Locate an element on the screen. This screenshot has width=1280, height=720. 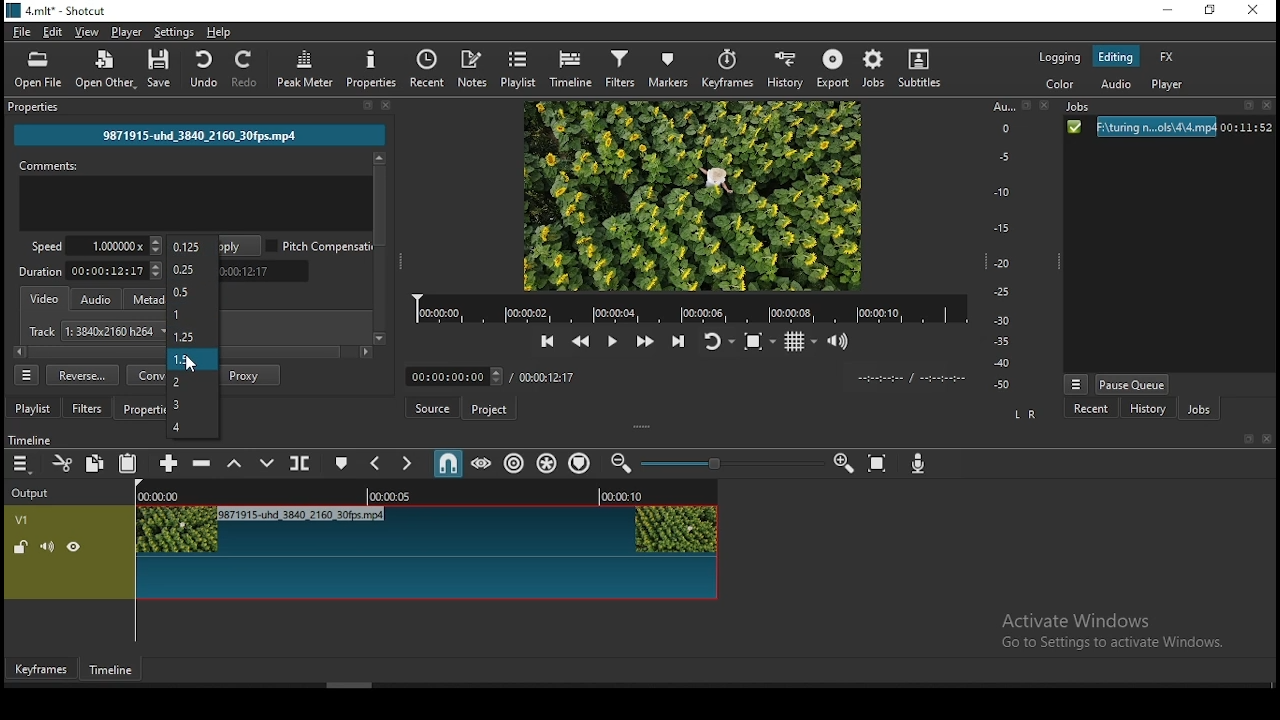
jobs is located at coordinates (872, 68).